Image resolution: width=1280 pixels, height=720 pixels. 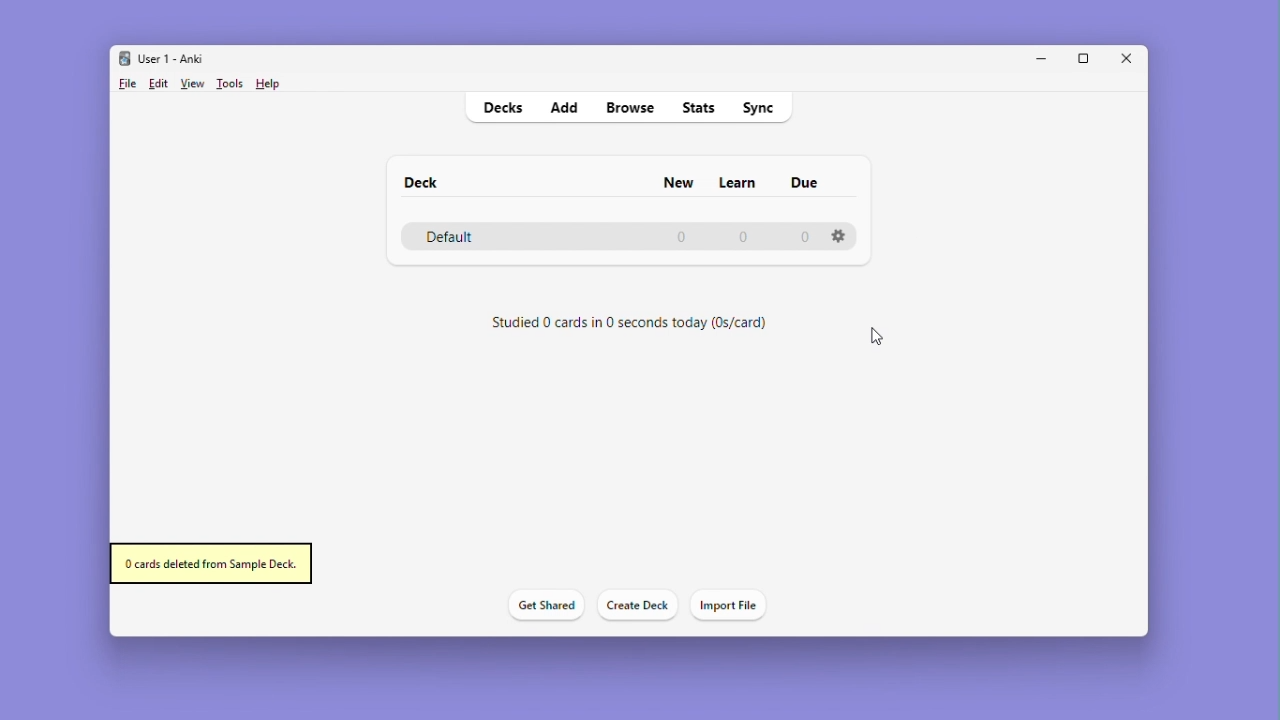 What do you see at coordinates (563, 106) in the screenshot?
I see `Add` at bounding box center [563, 106].